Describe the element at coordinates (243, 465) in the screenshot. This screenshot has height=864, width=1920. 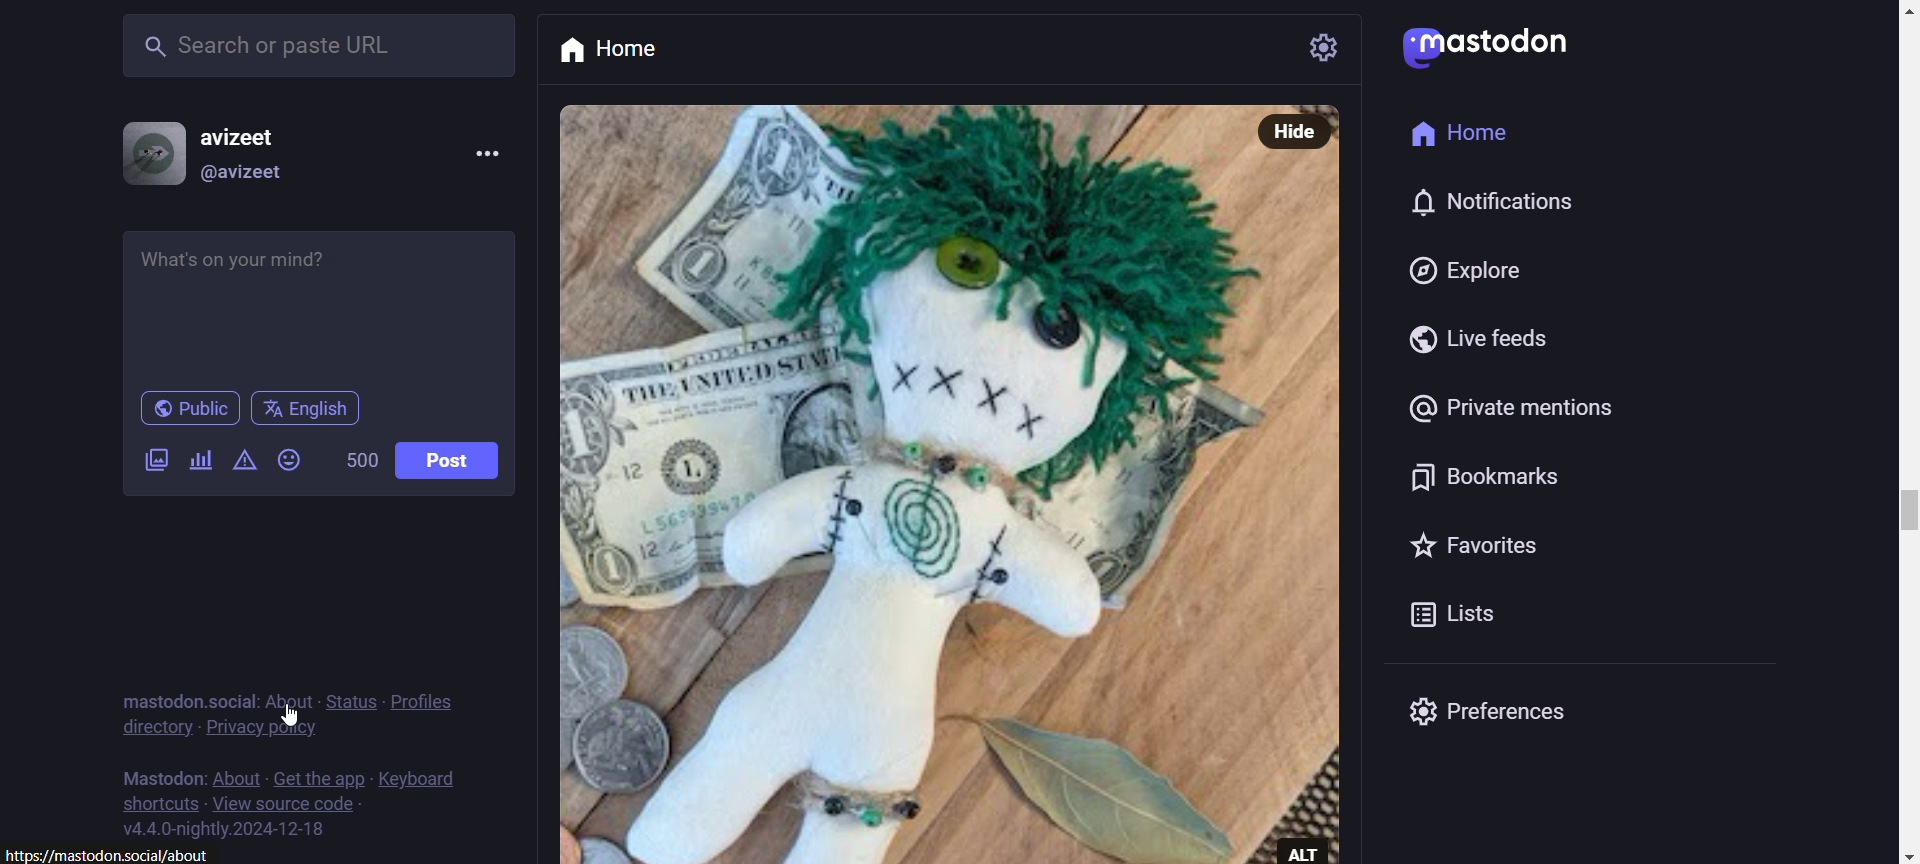
I see `add content warning` at that location.